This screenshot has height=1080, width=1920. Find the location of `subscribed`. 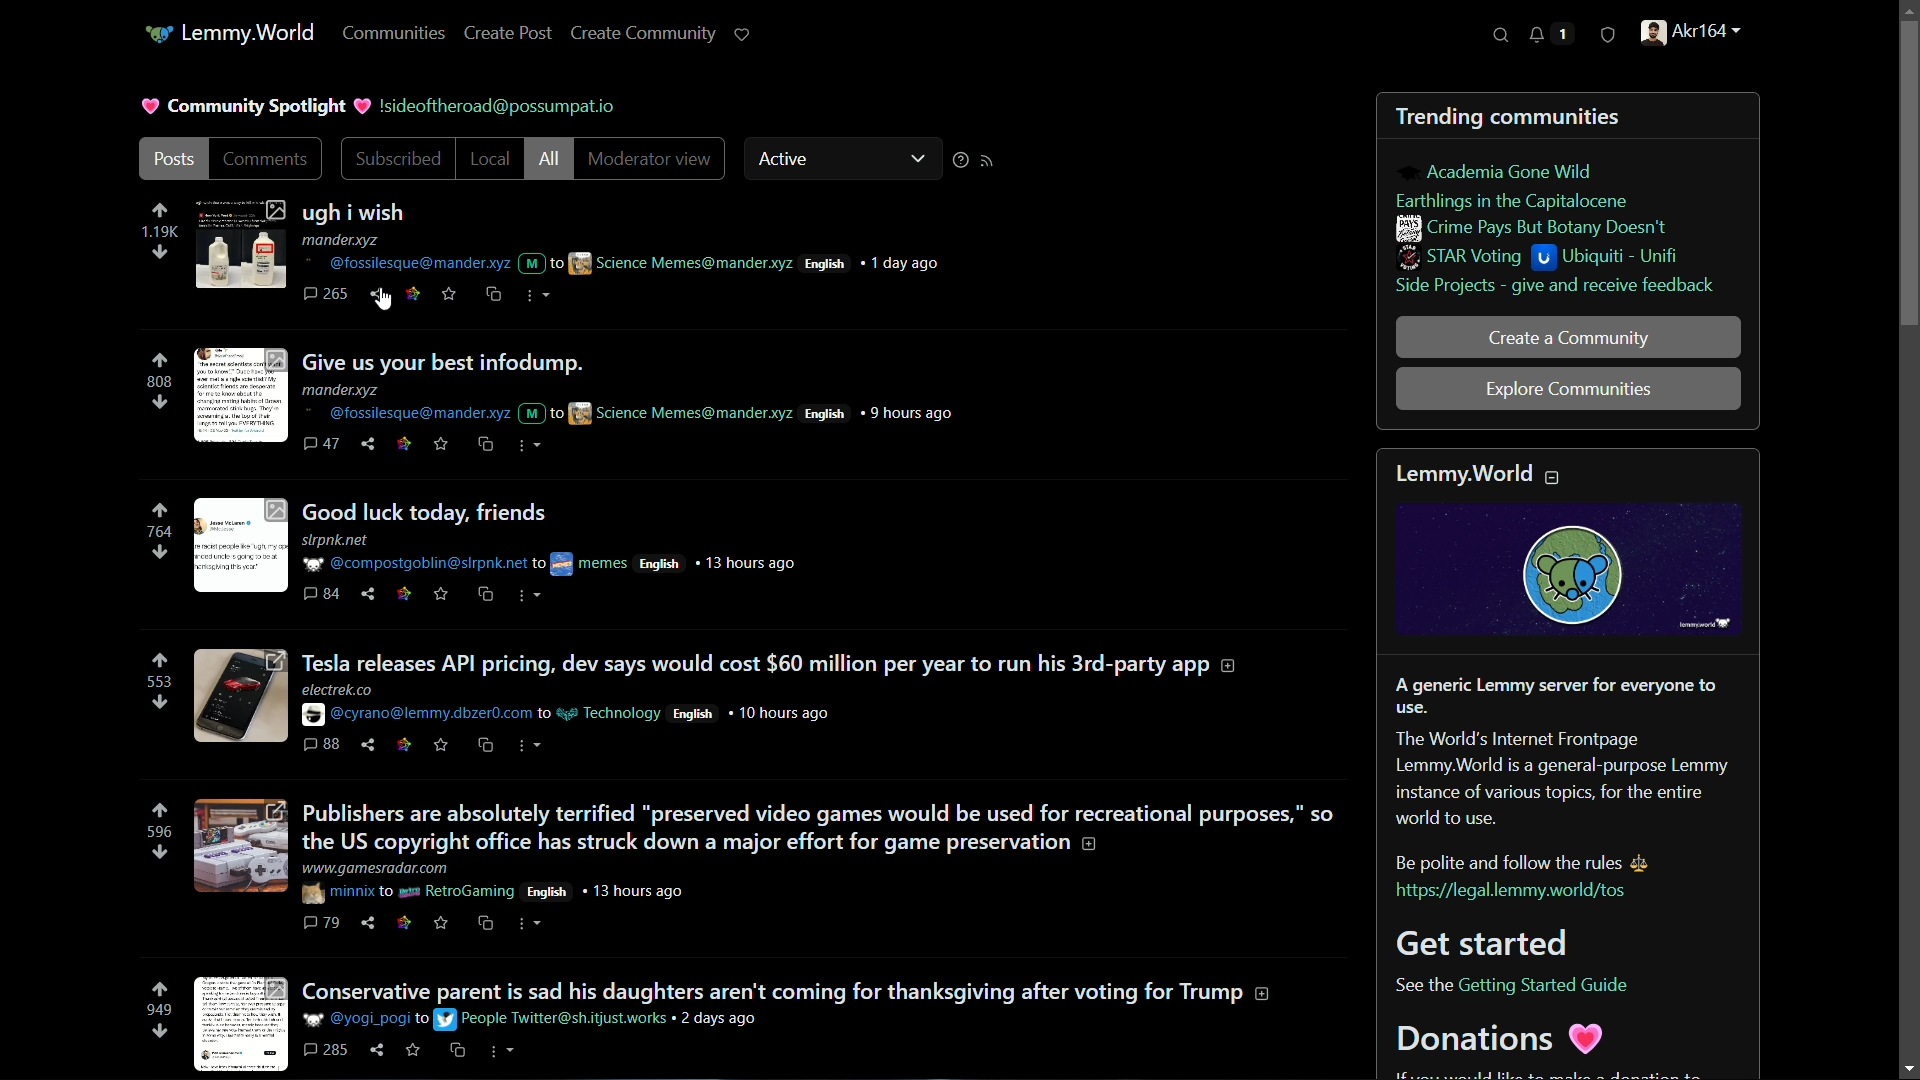

subscribed is located at coordinates (399, 161).